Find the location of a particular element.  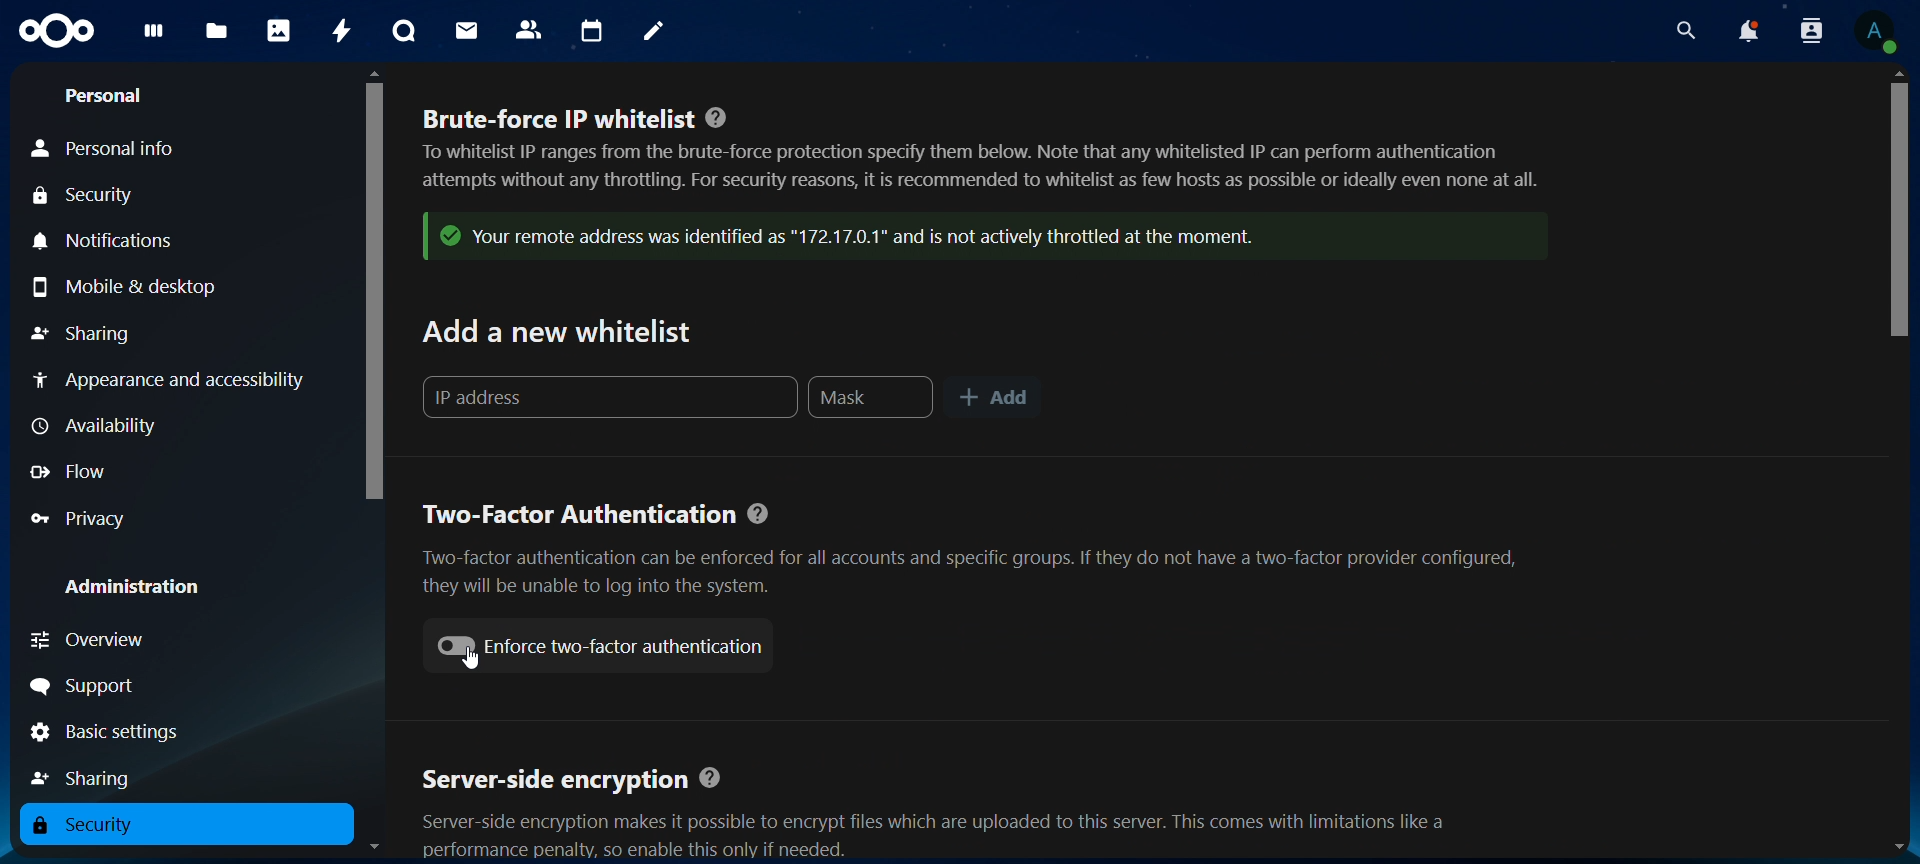

mobile & desktop is located at coordinates (127, 289).